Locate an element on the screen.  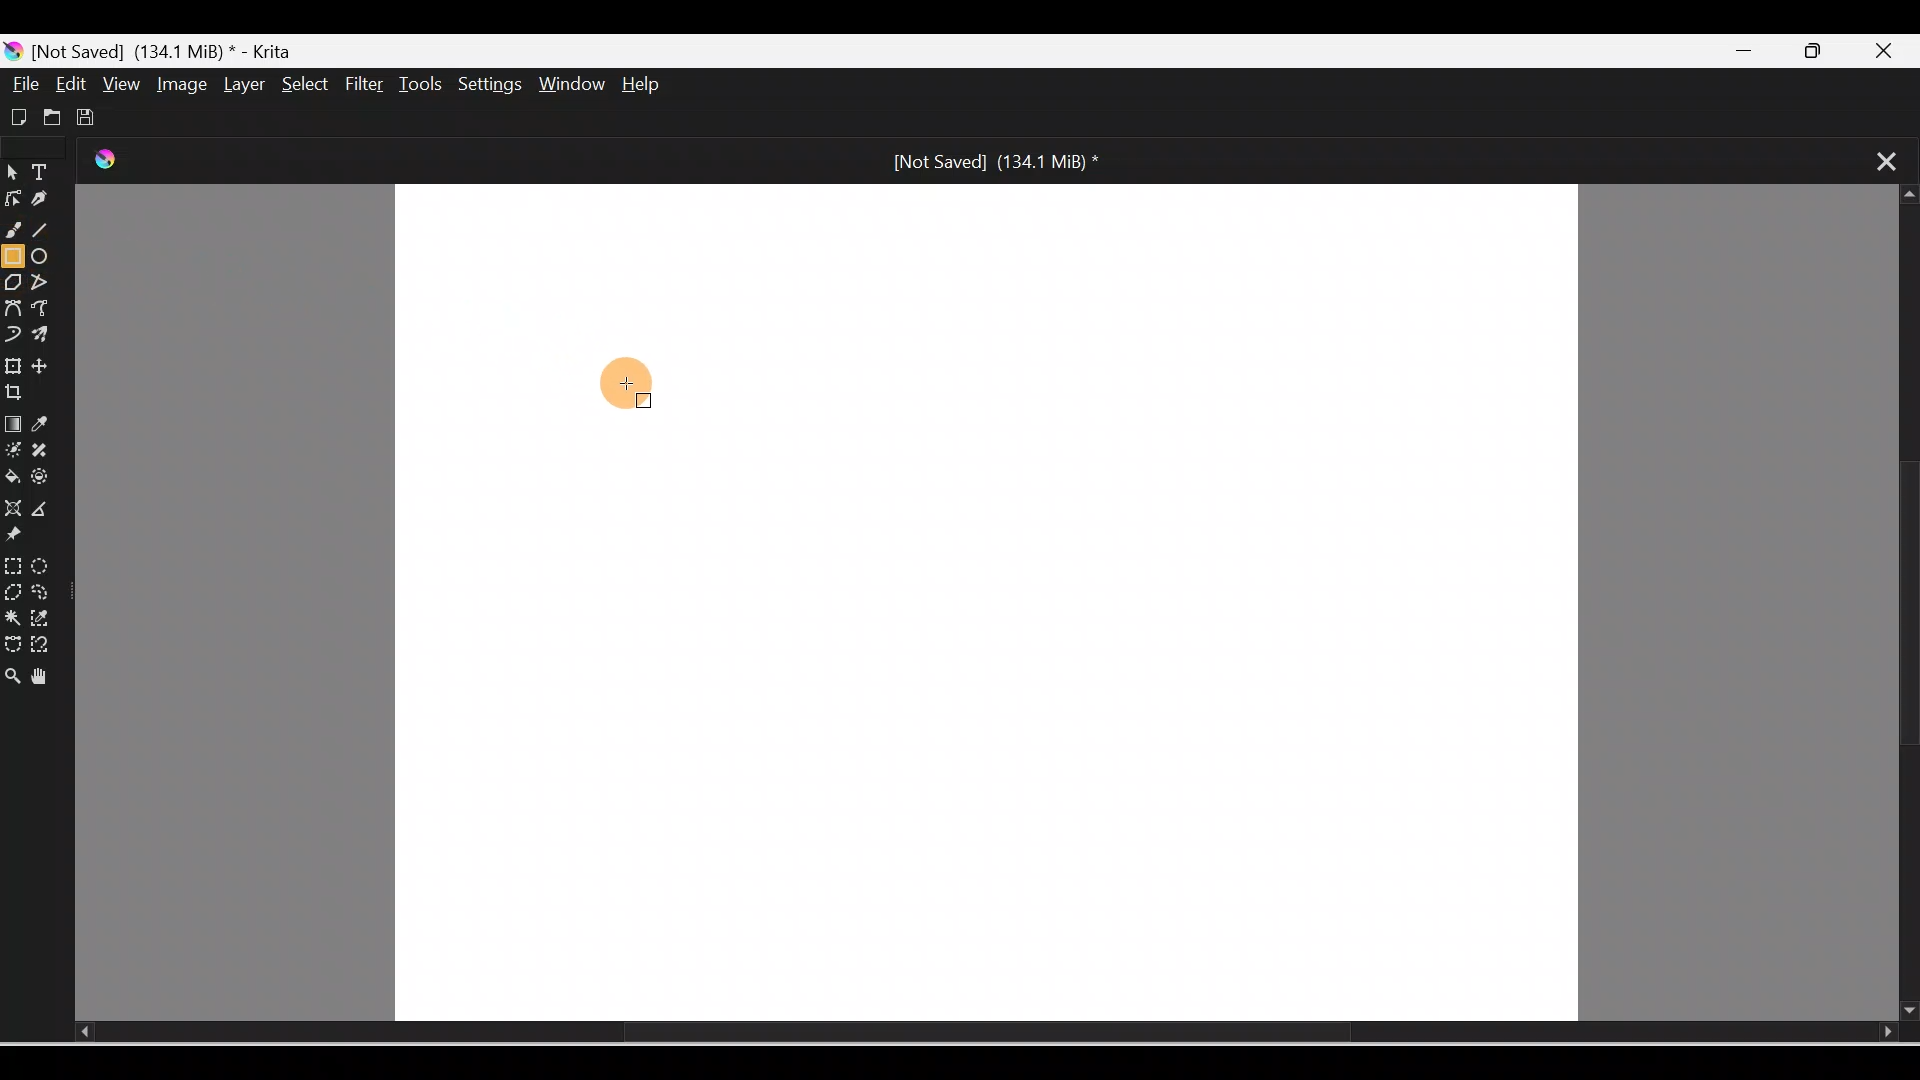
Select shapes tool is located at coordinates (12, 175).